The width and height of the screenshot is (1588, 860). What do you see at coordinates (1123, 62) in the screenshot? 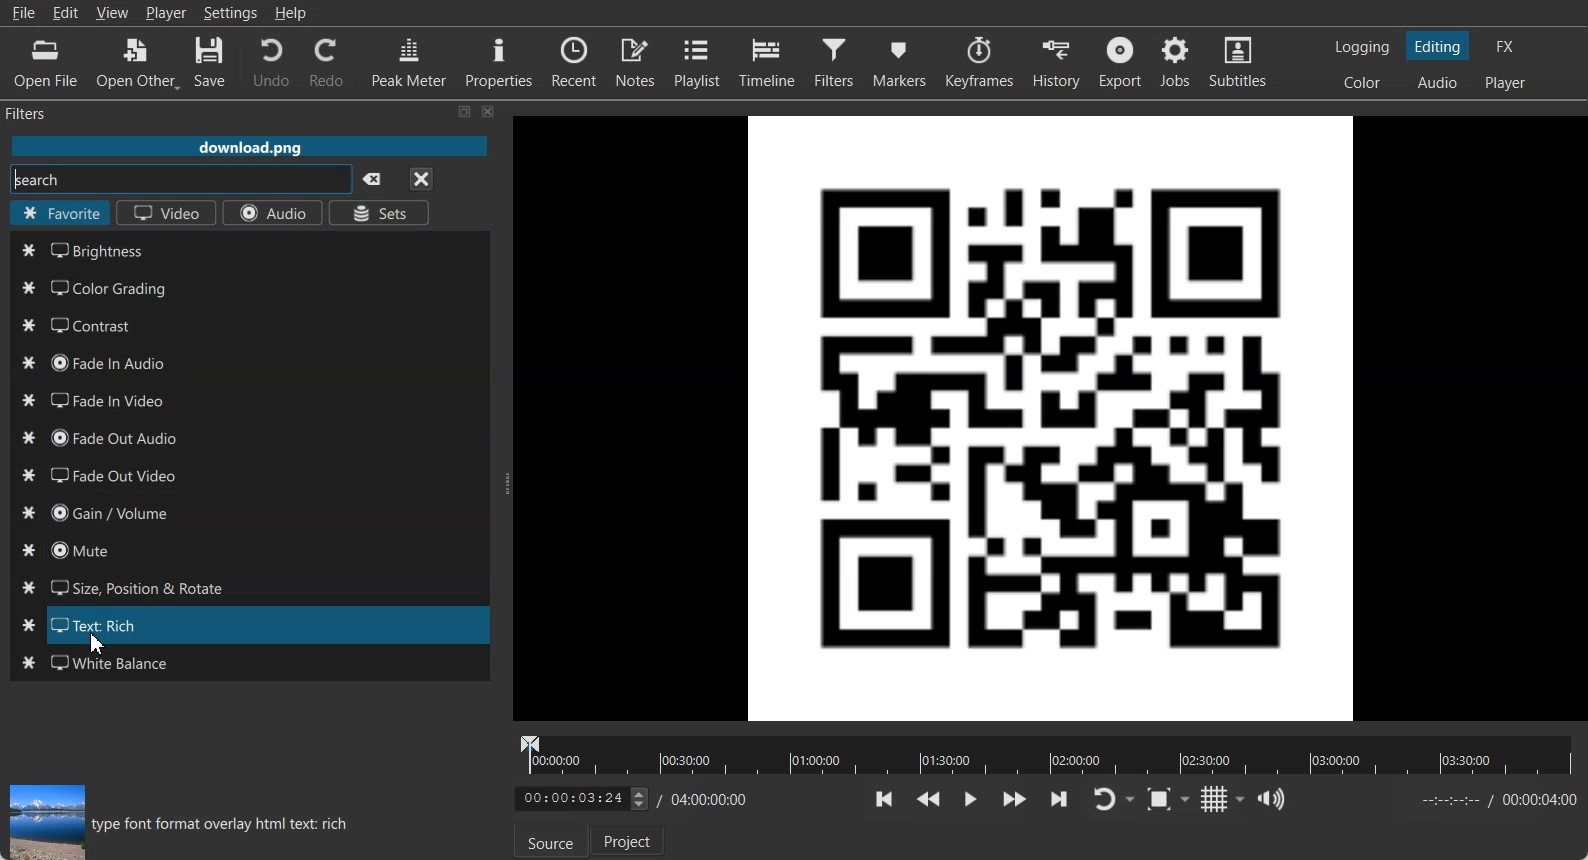
I see `Export` at bounding box center [1123, 62].